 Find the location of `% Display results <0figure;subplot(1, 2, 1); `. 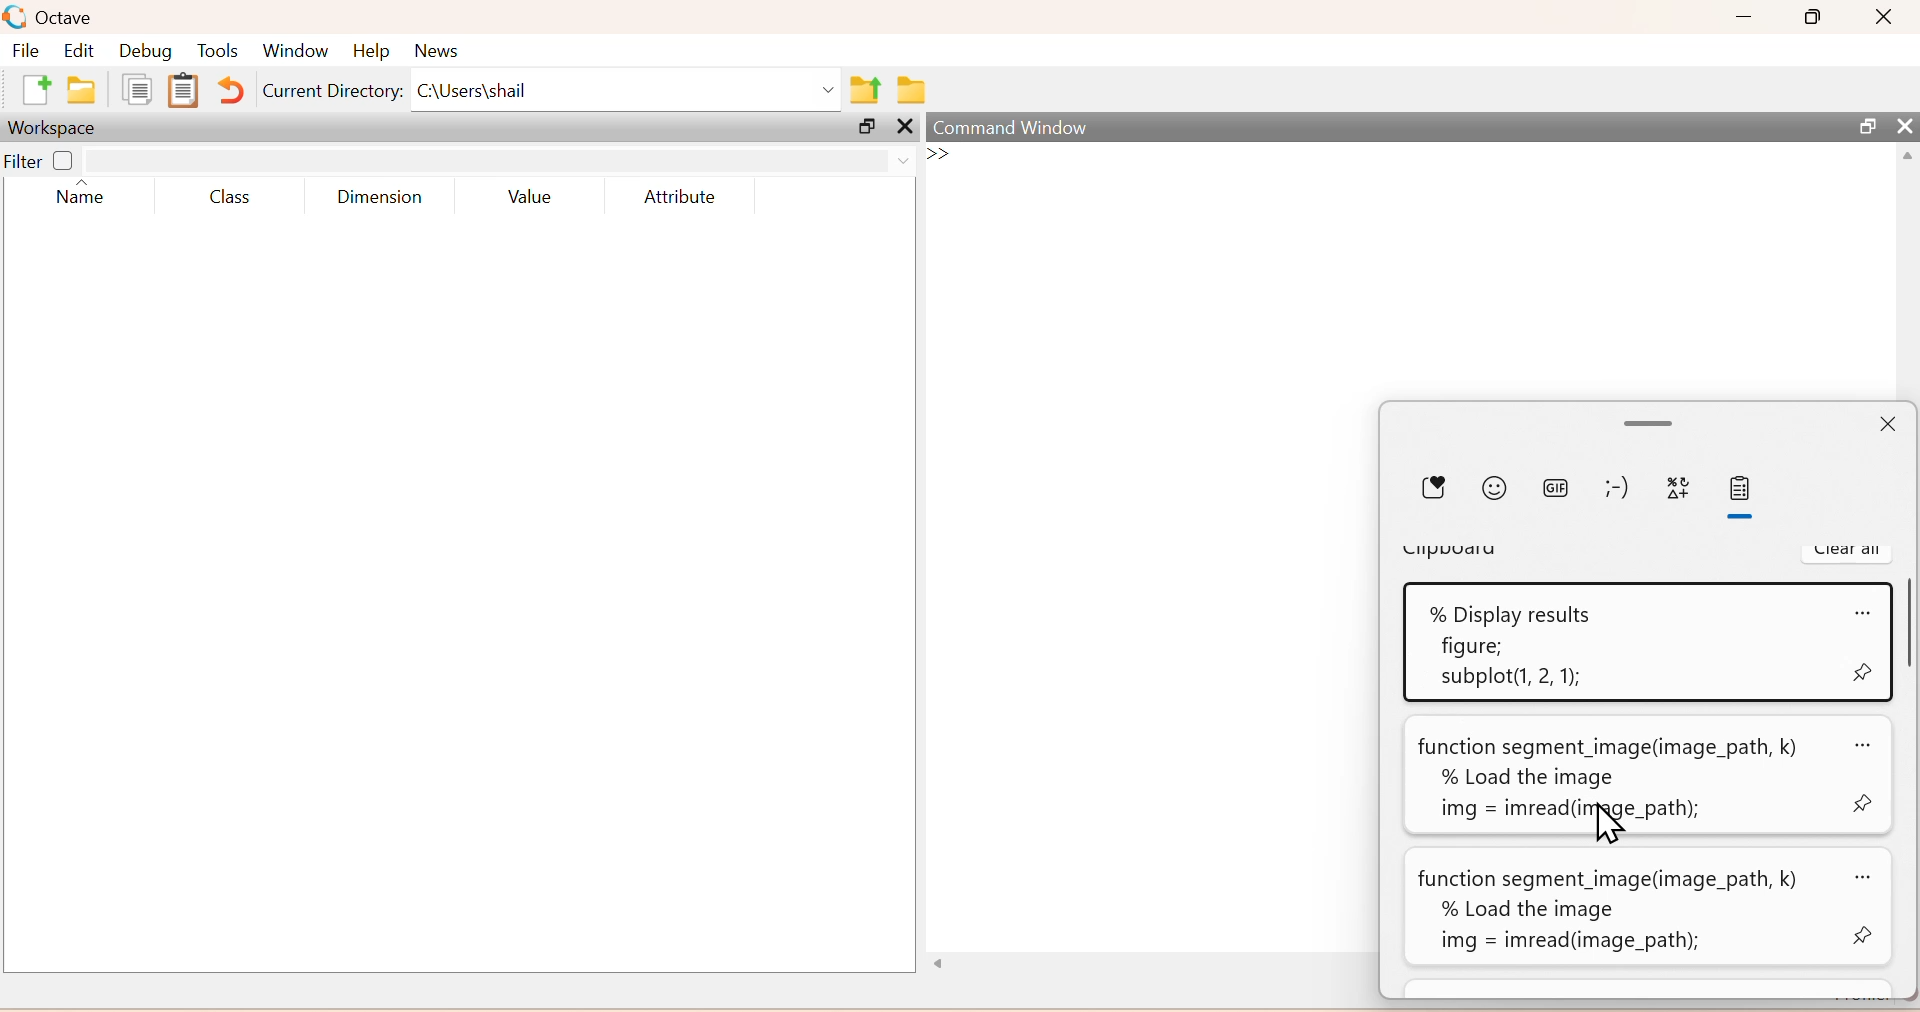

% Display results <0figure;subplot(1, 2, 1);  is located at coordinates (1644, 641).